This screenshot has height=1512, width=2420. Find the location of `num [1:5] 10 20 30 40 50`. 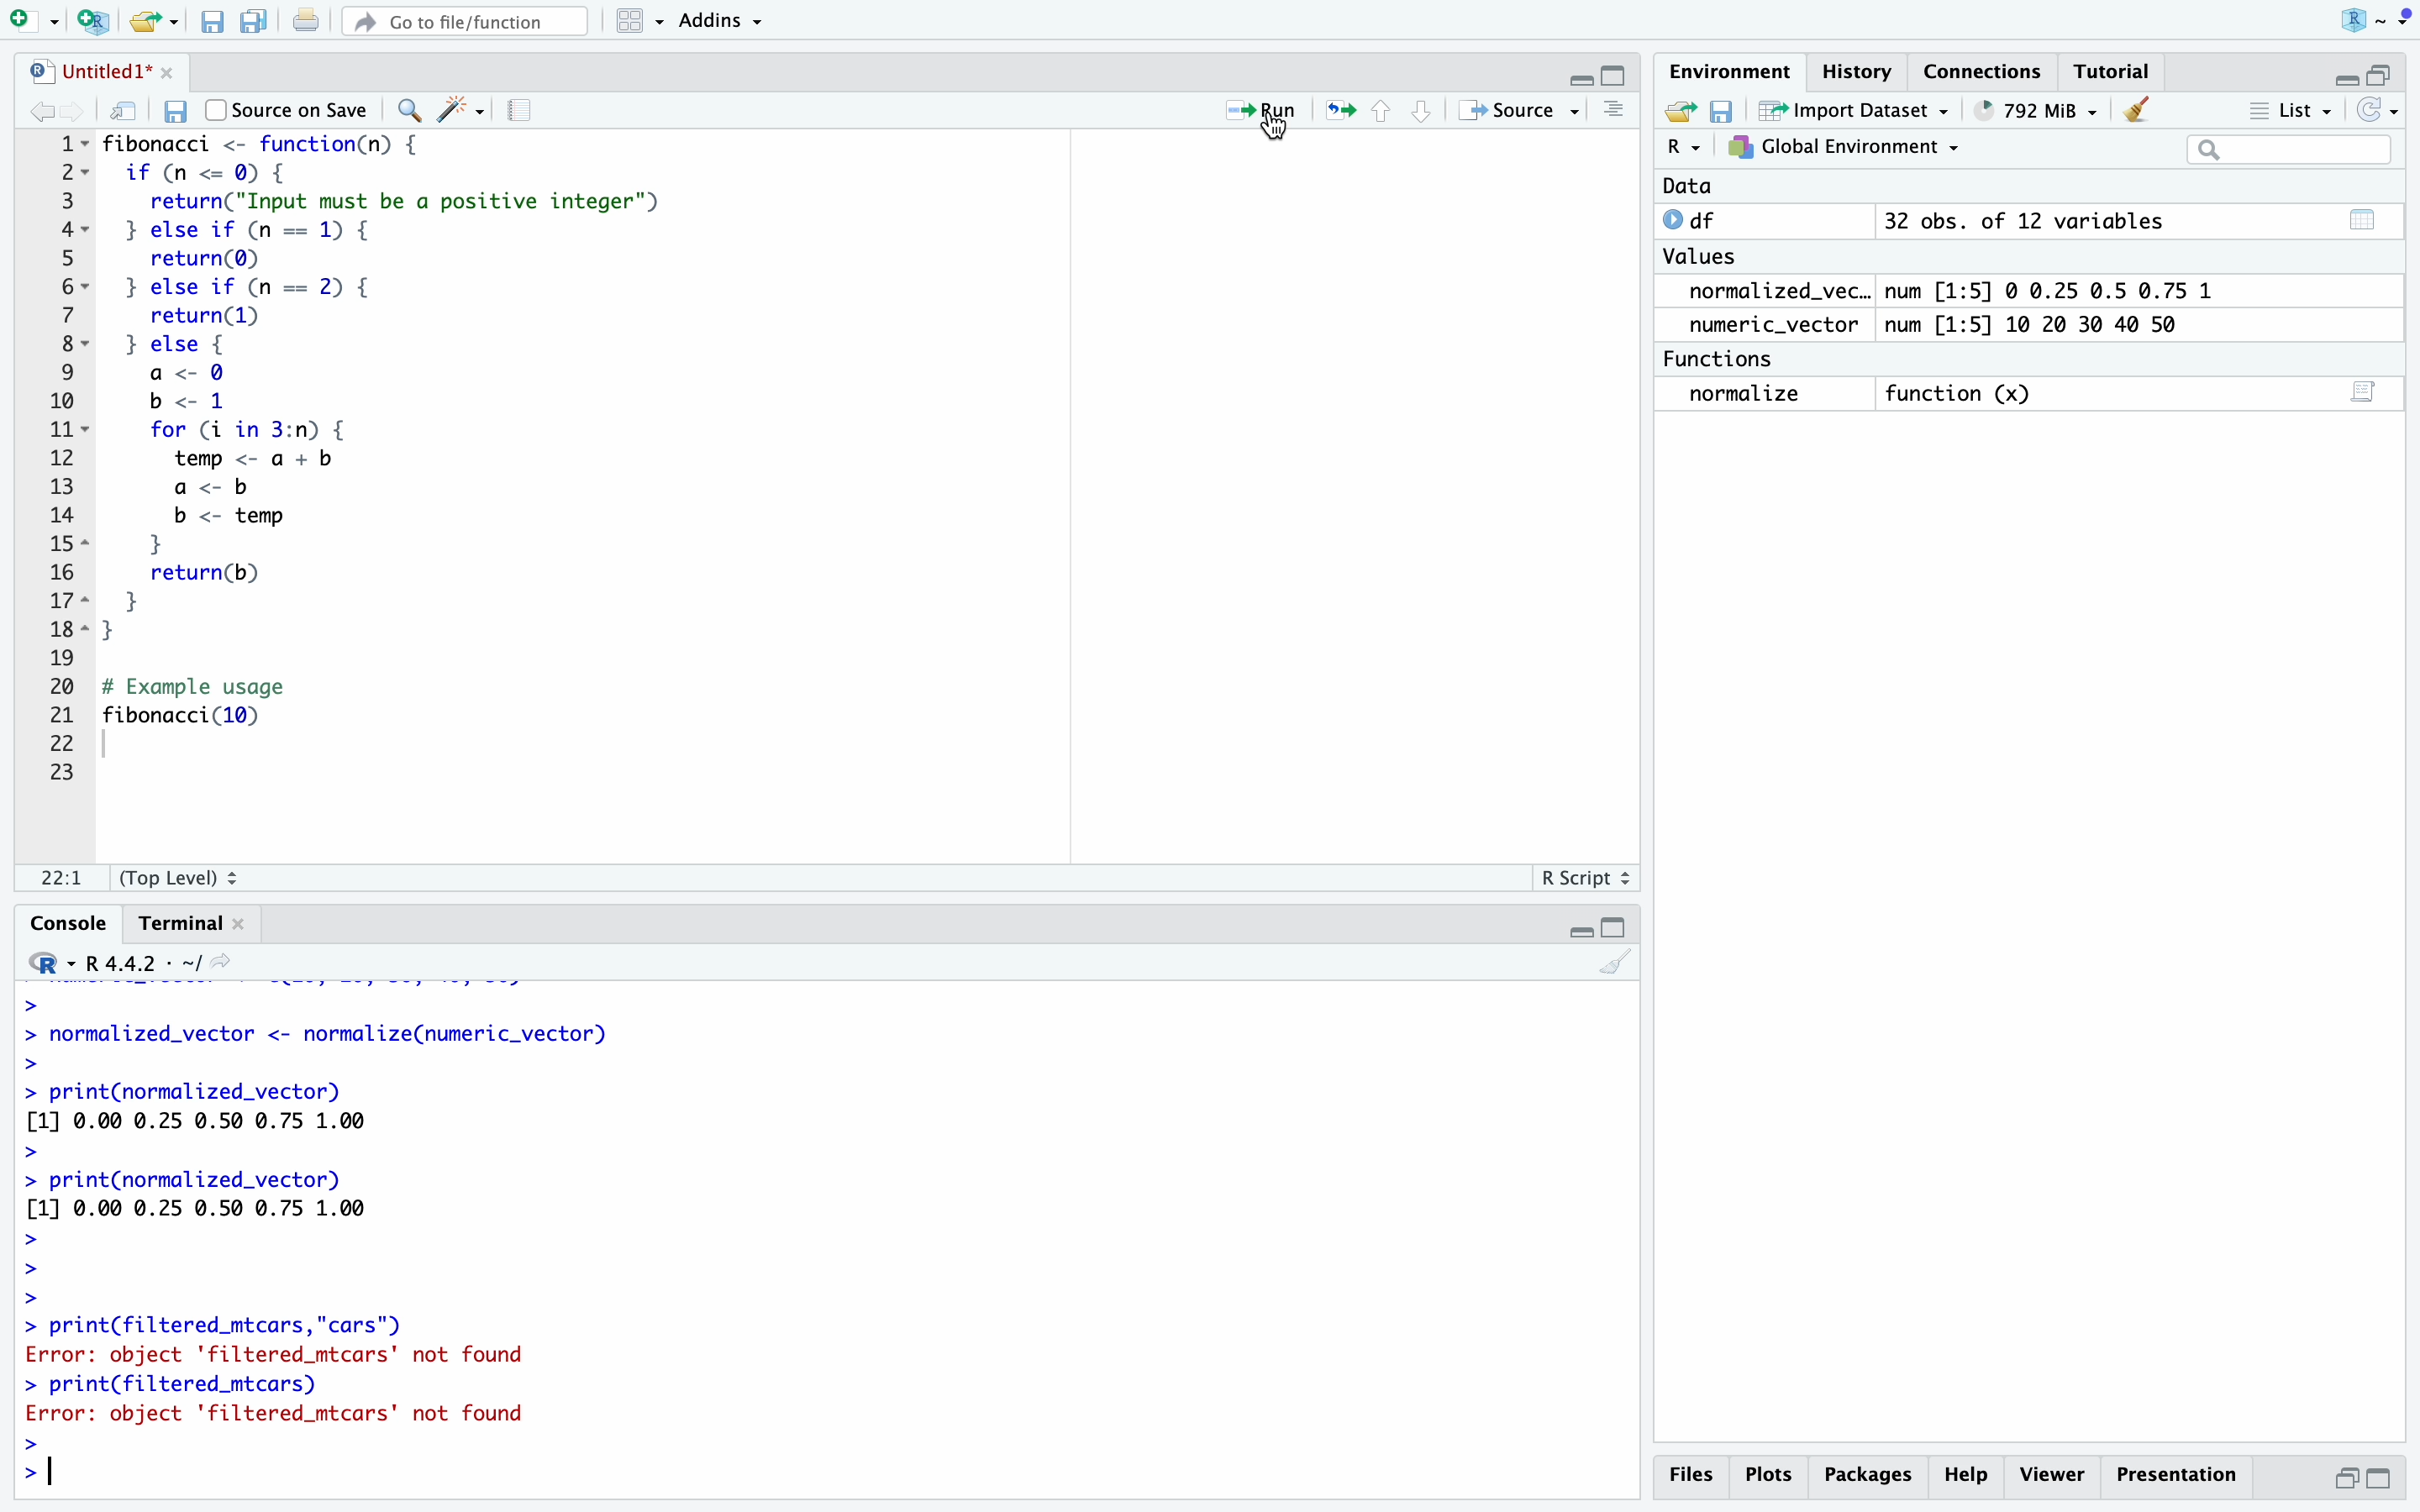

num [1:5] 10 20 30 40 50 is located at coordinates (2045, 324).